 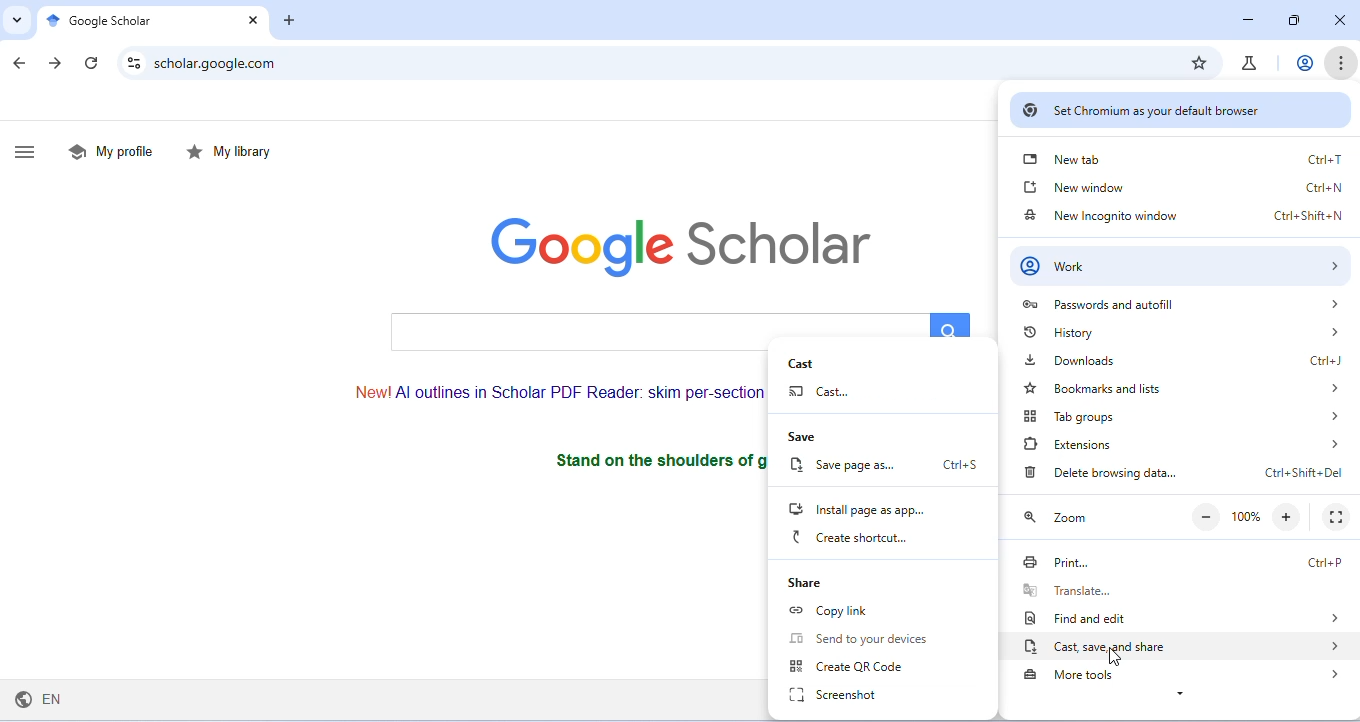 I want to click on close tab, so click(x=251, y=20).